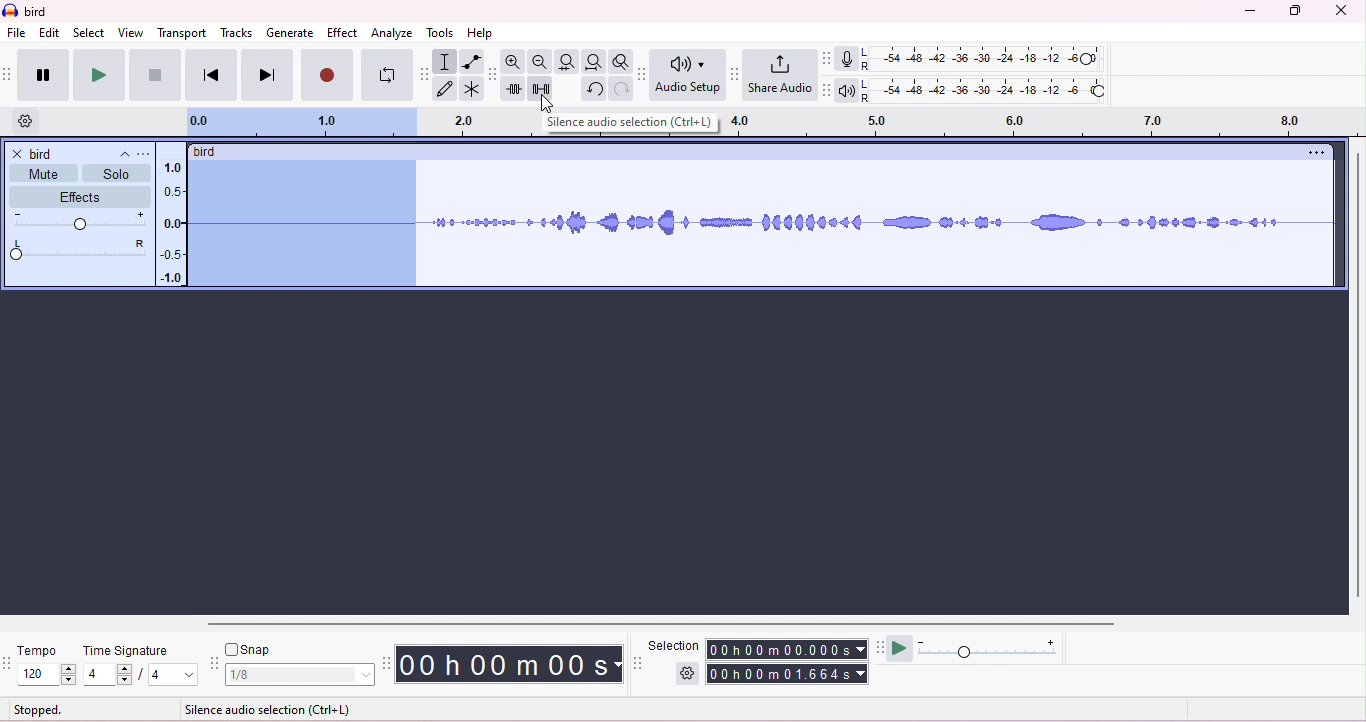 The image size is (1366, 722). What do you see at coordinates (1356, 376) in the screenshot?
I see `vertical scroll bar` at bounding box center [1356, 376].